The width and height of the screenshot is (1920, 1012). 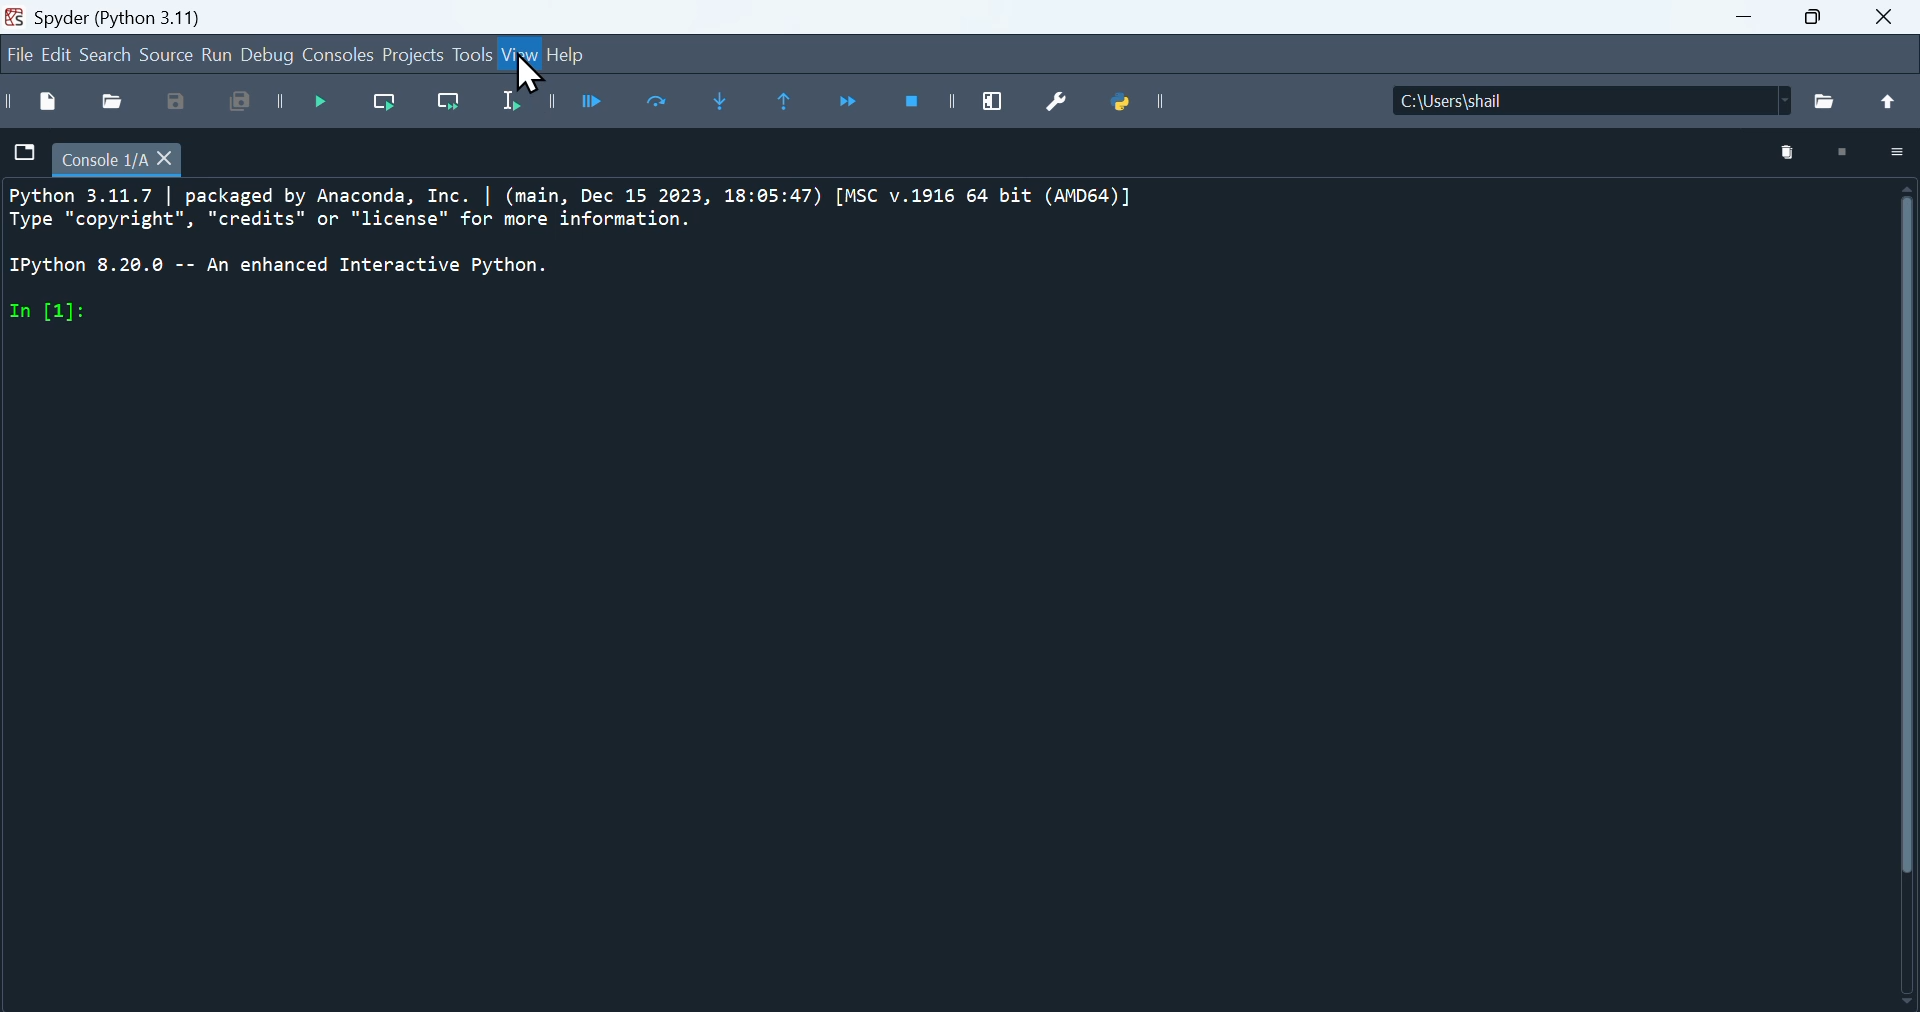 What do you see at coordinates (1821, 27) in the screenshot?
I see `Maximise` at bounding box center [1821, 27].